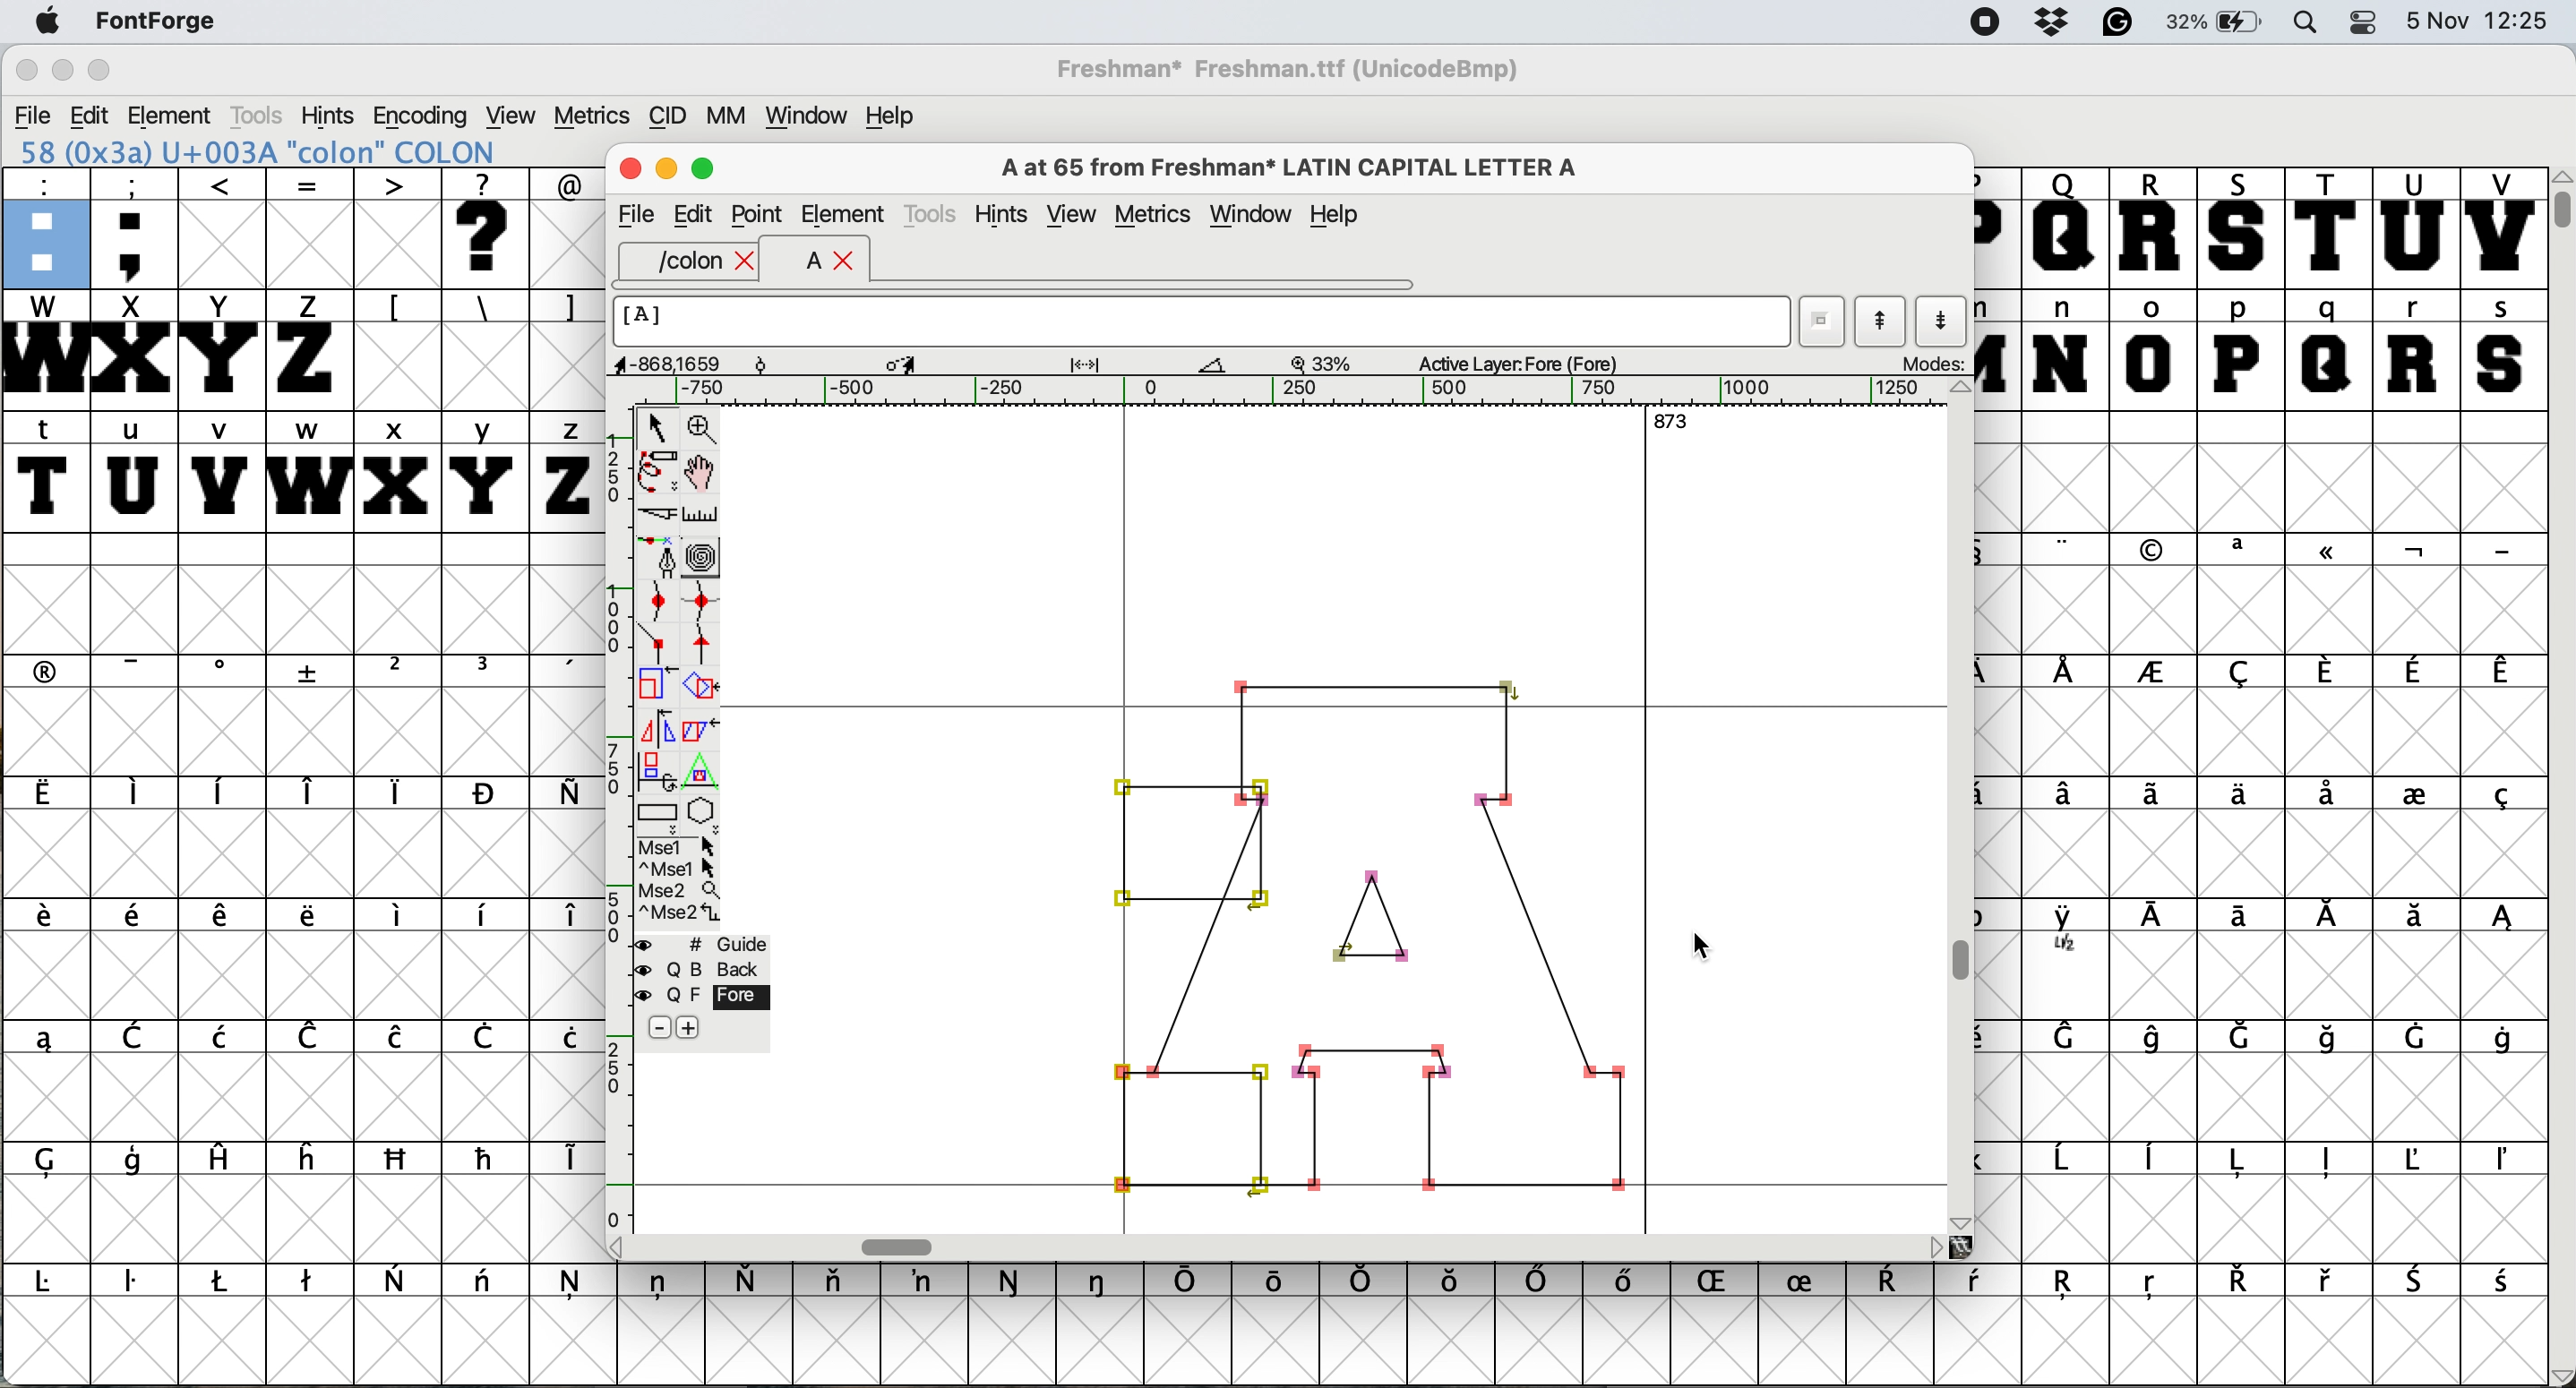  I want to click on Z, so click(310, 348).